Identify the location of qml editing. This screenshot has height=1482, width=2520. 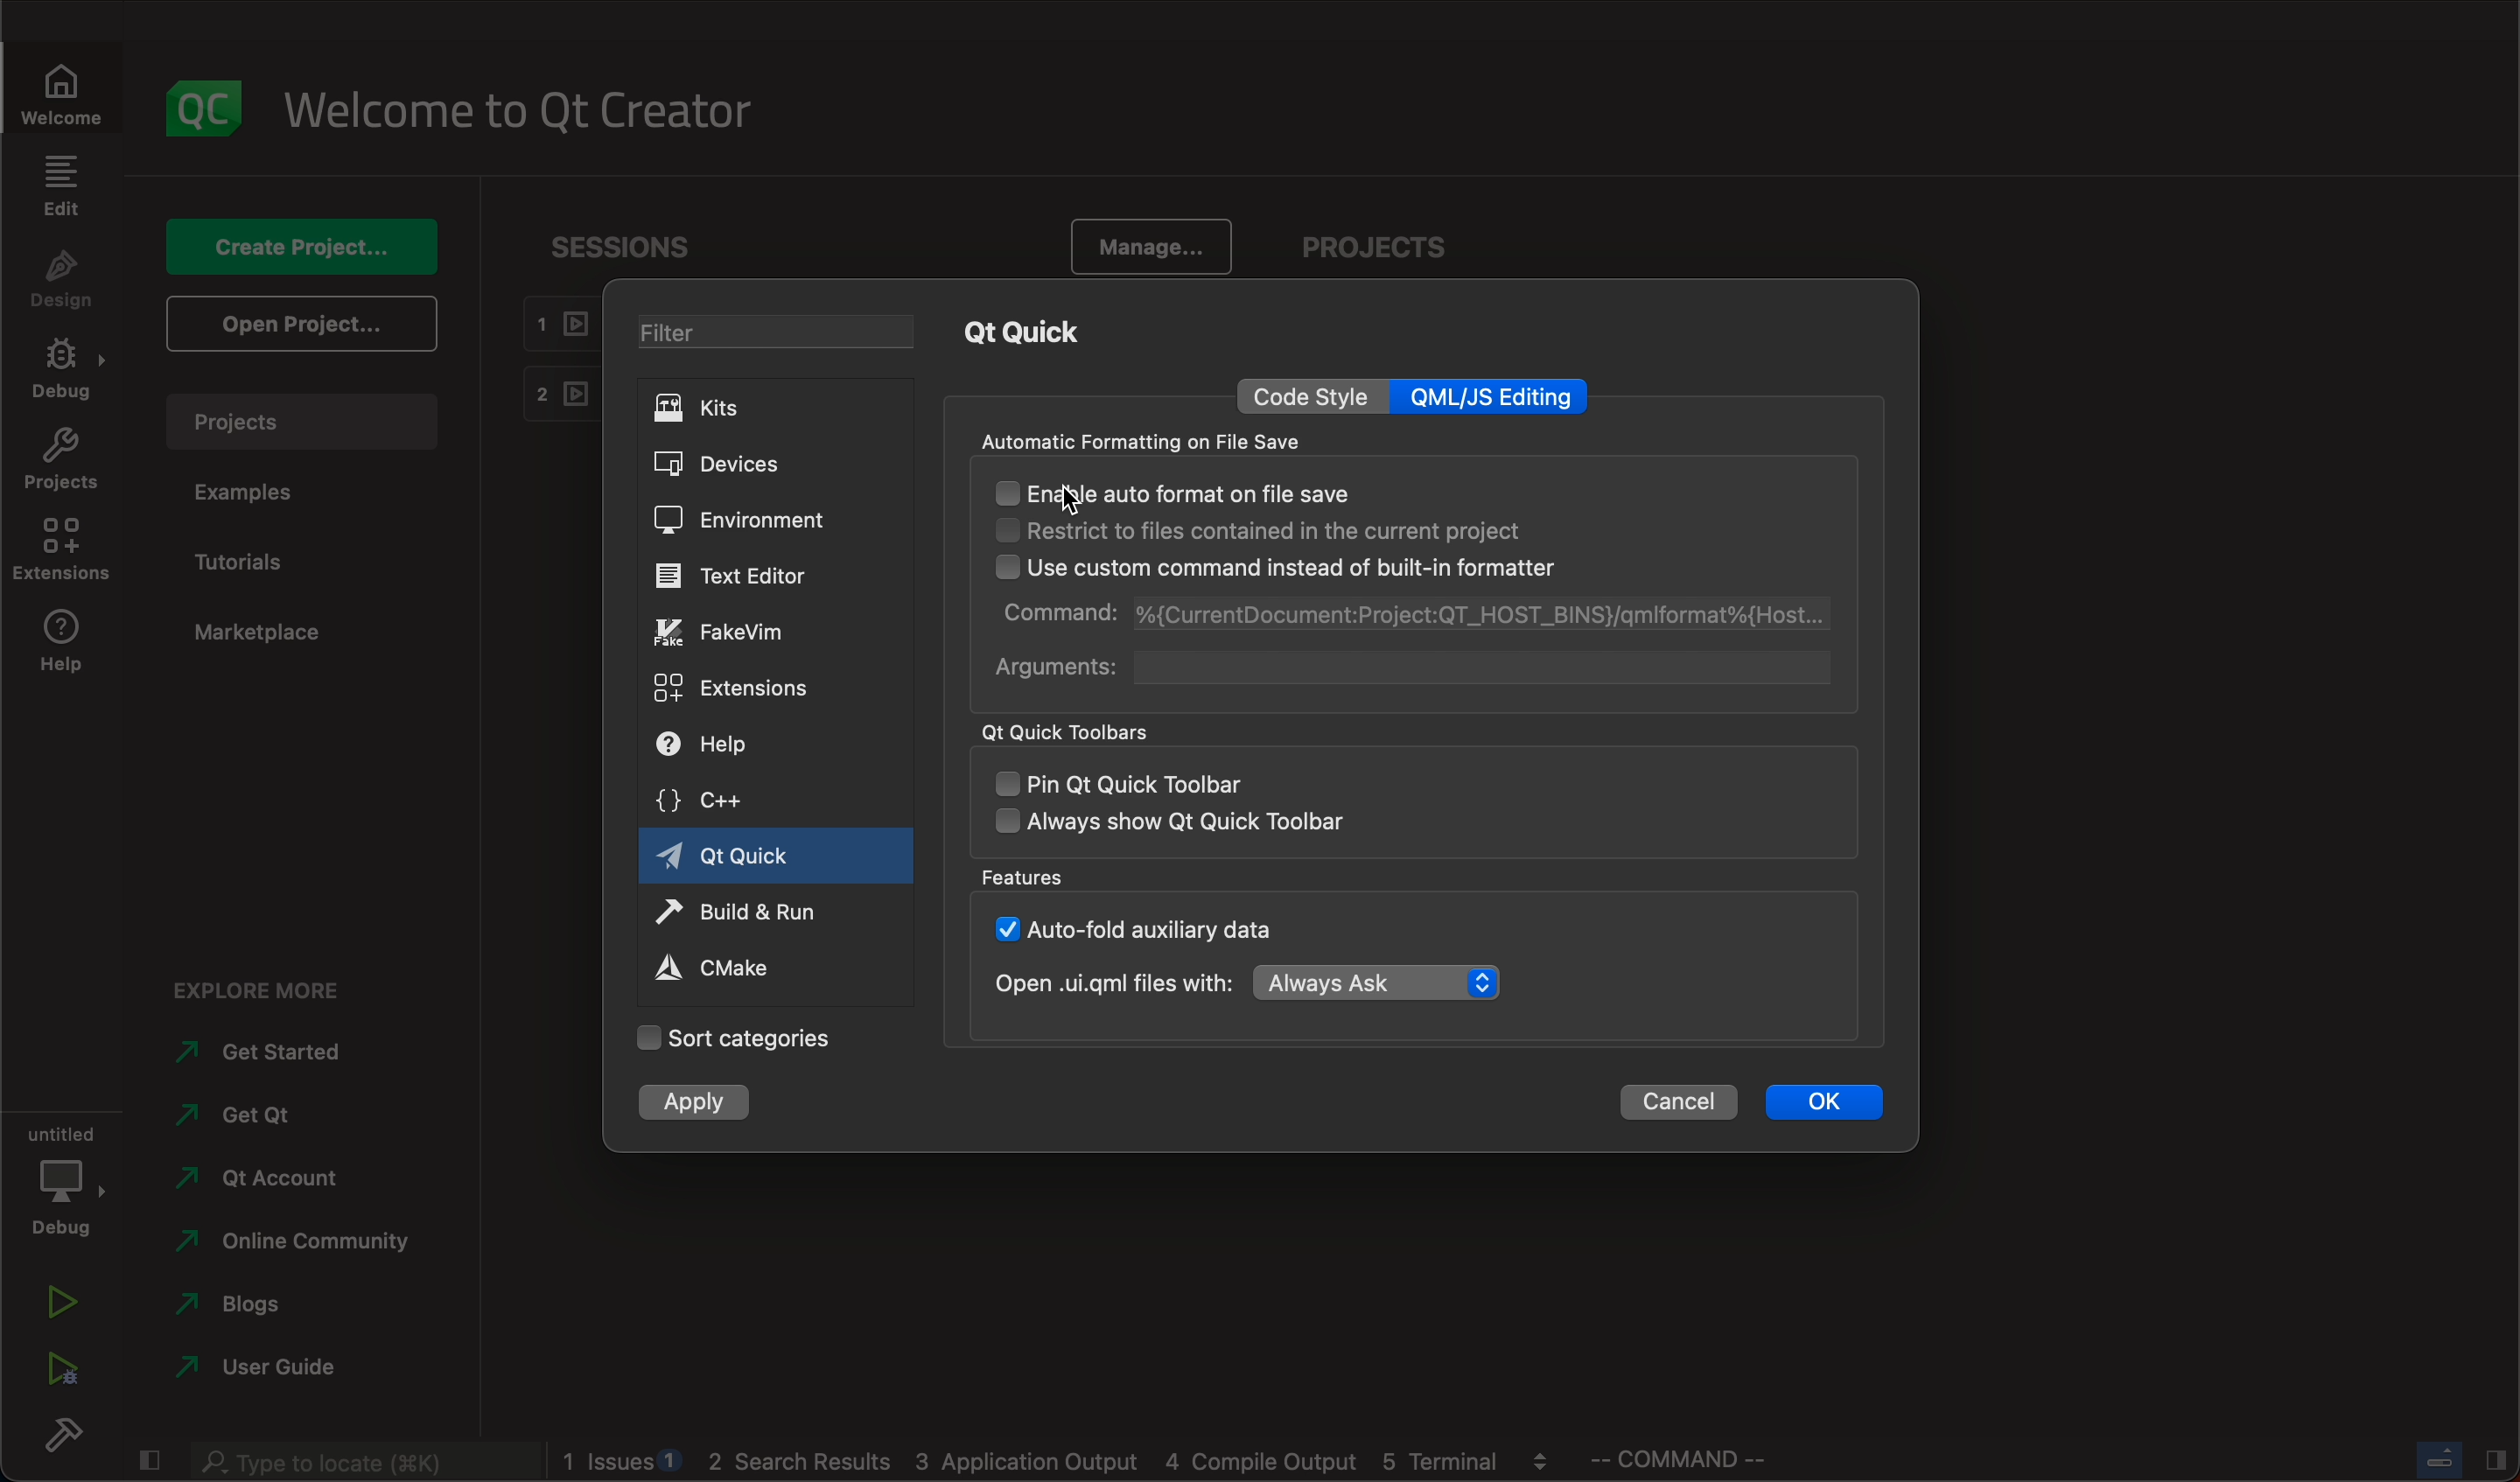
(1484, 395).